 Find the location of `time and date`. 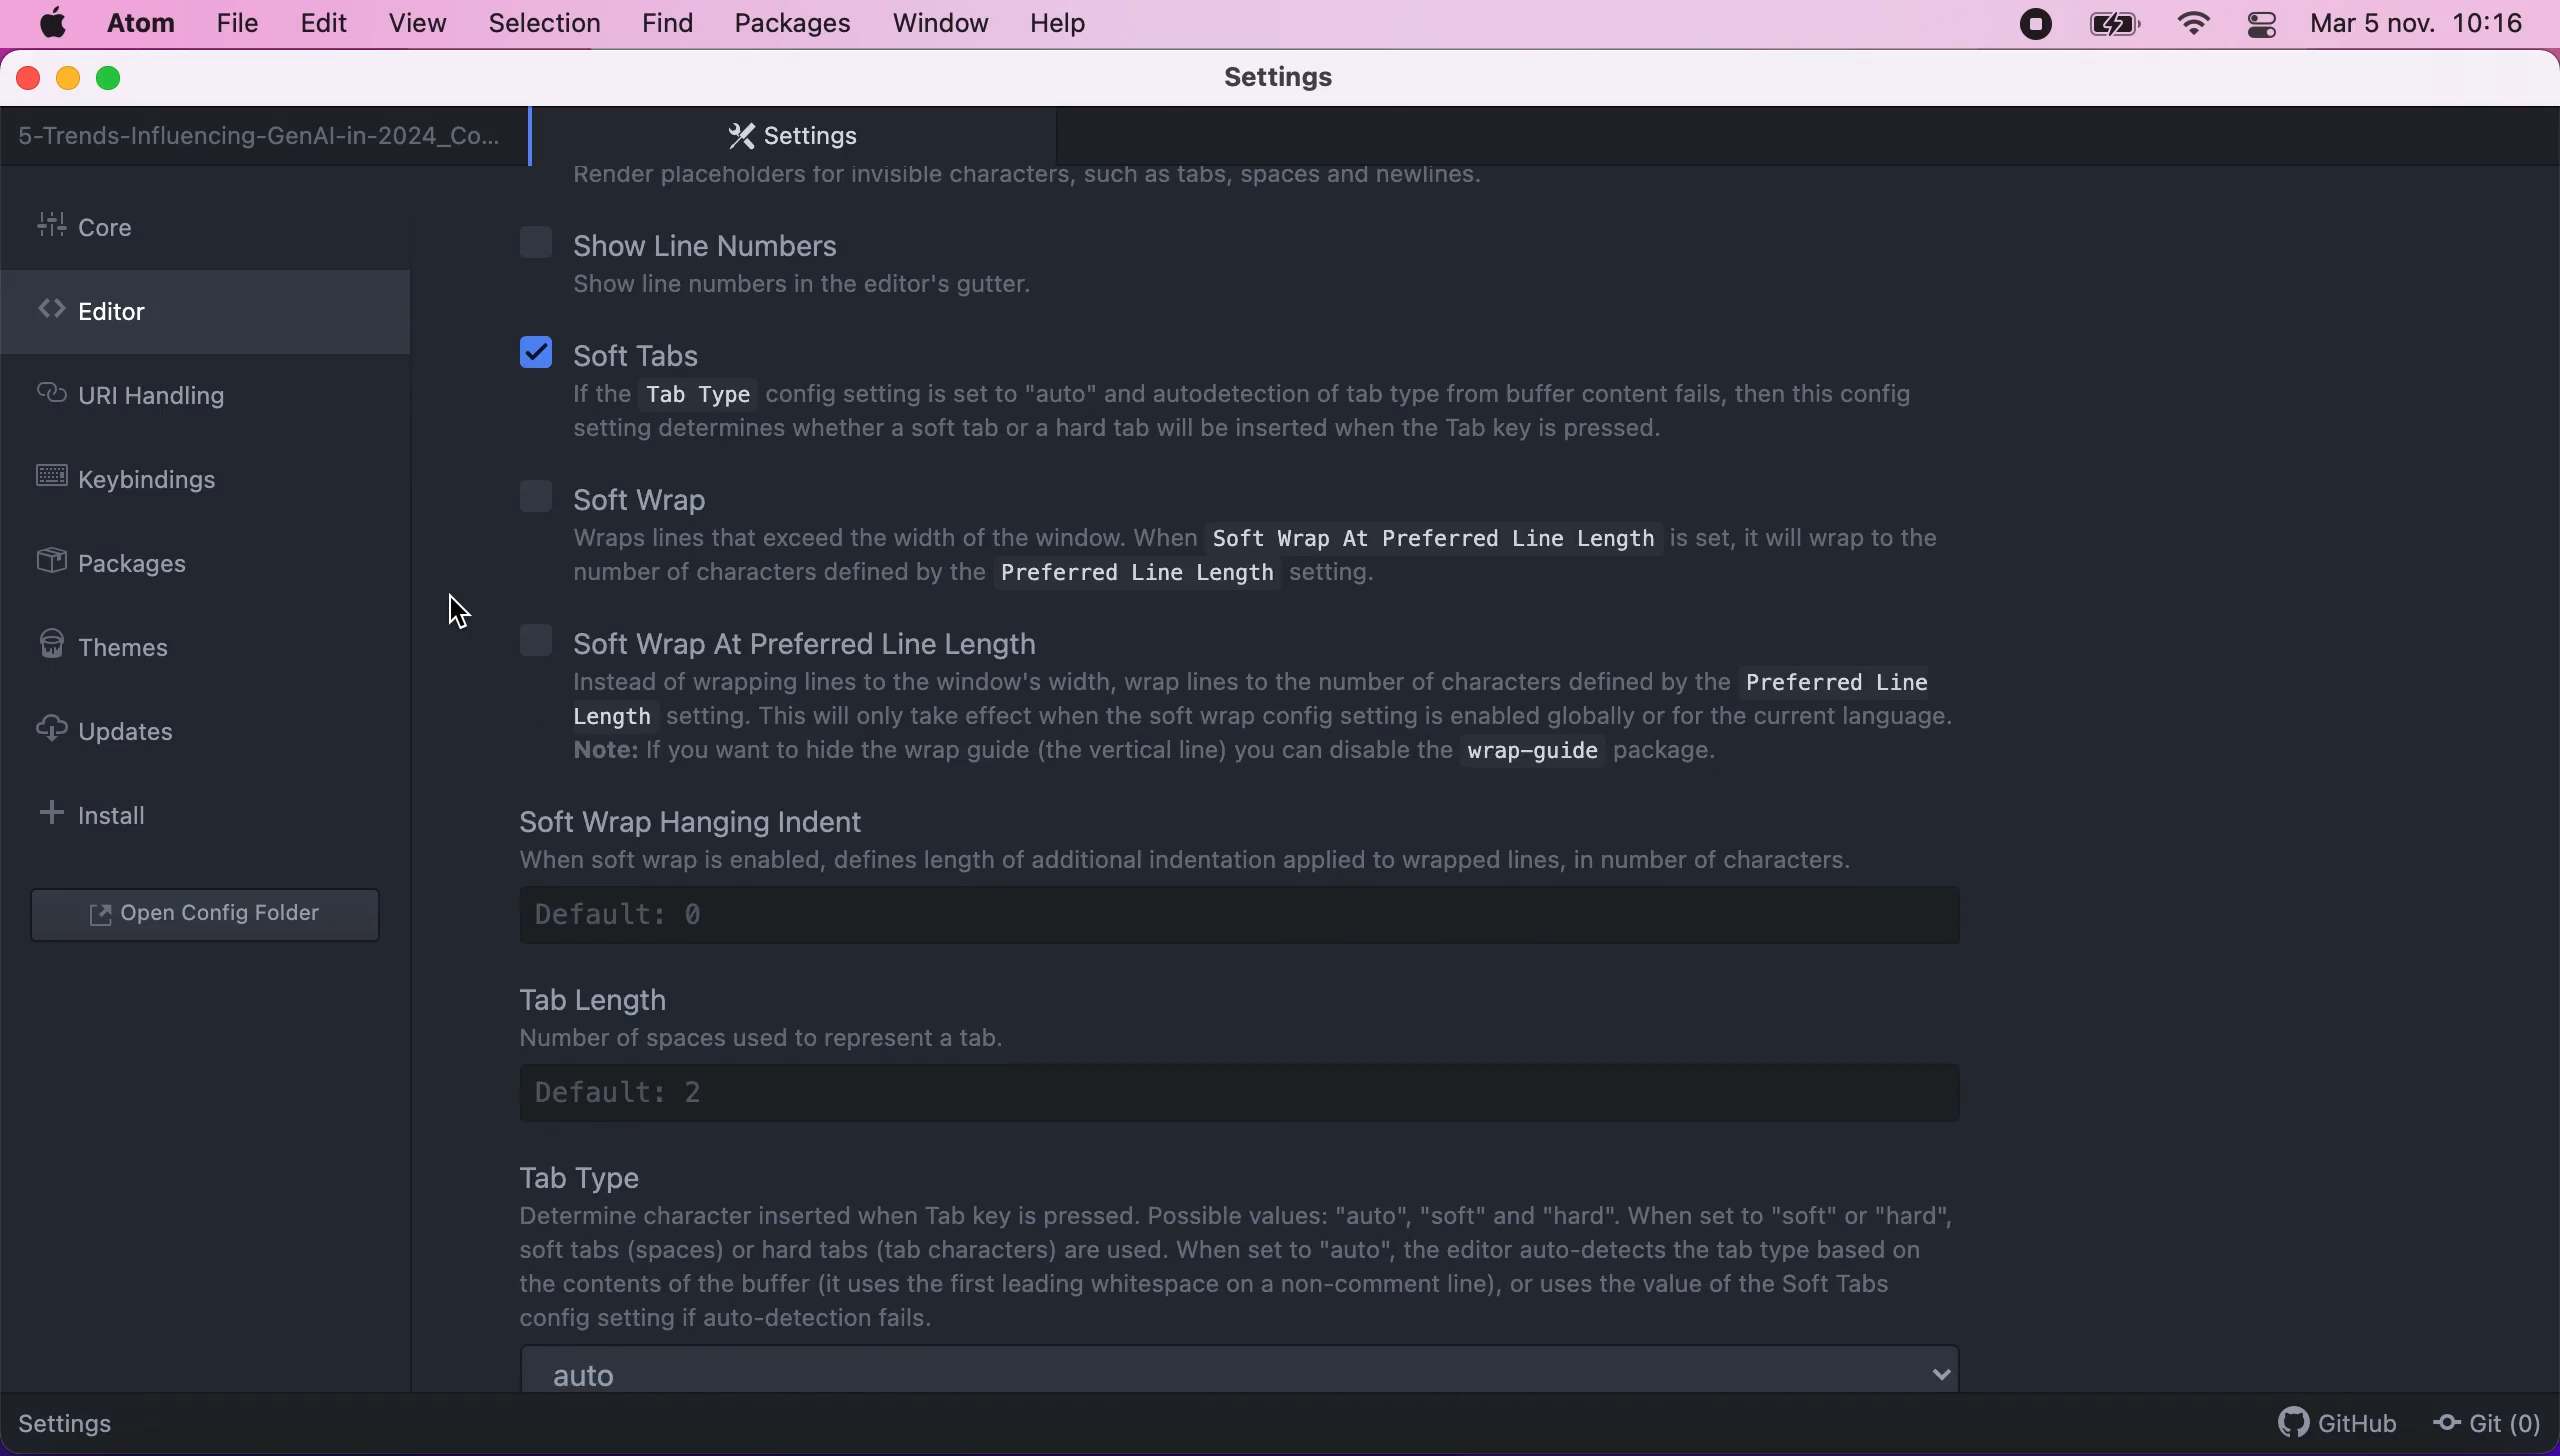

time and date is located at coordinates (2422, 29).